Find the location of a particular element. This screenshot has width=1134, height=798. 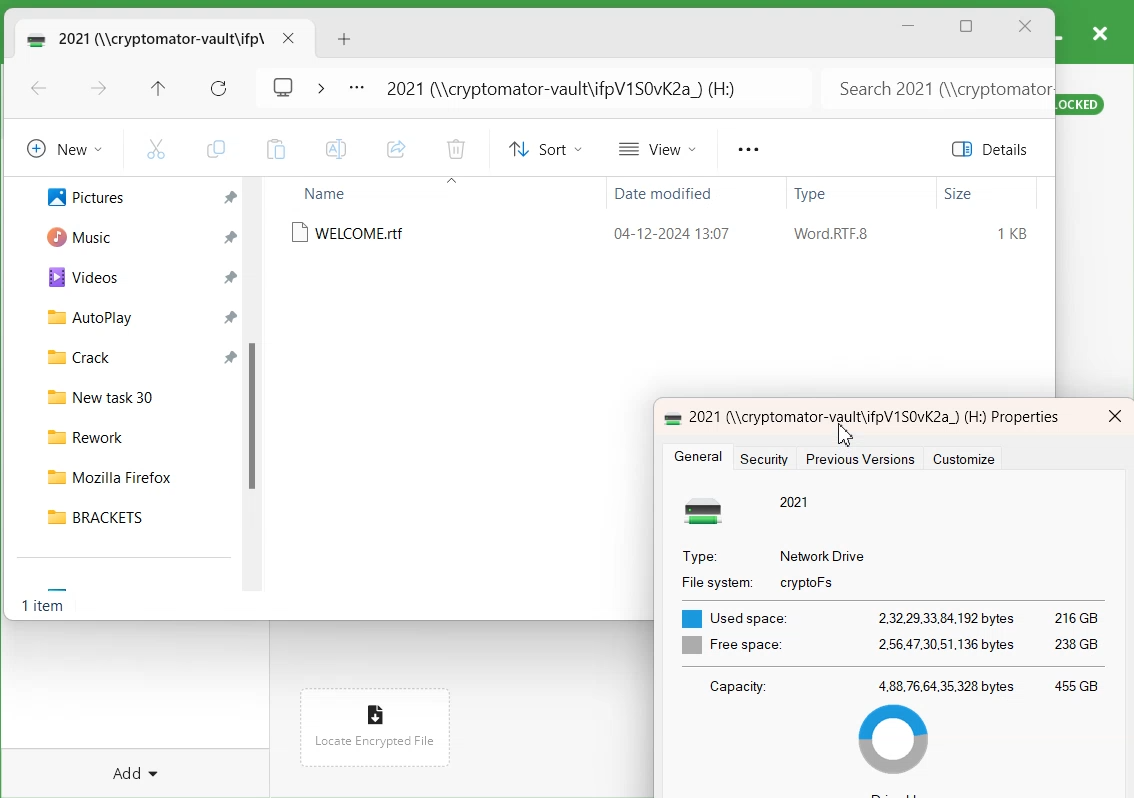

Date is located at coordinates (669, 231).